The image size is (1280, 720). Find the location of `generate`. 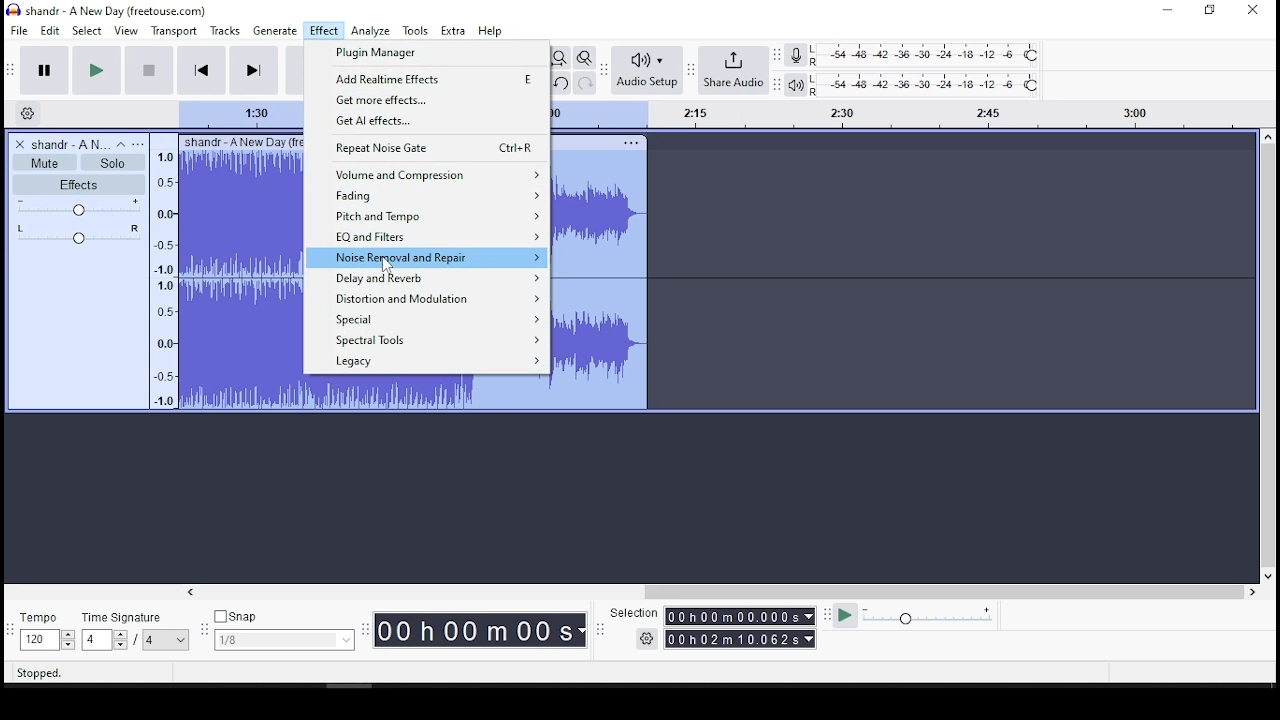

generate is located at coordinates (275, 31).